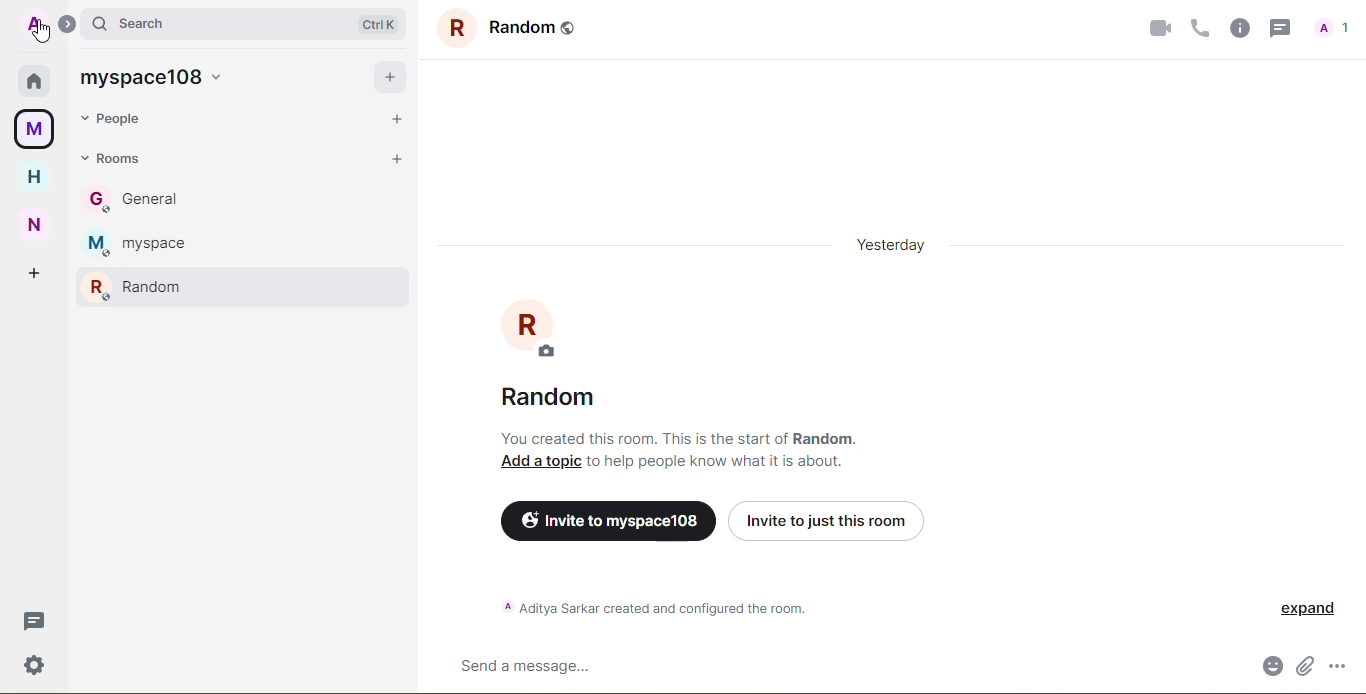 This screenshot has width=1366, height=694. Describe the element at coordinates (34, 621) in the screenshot. I see `threads` at that location.